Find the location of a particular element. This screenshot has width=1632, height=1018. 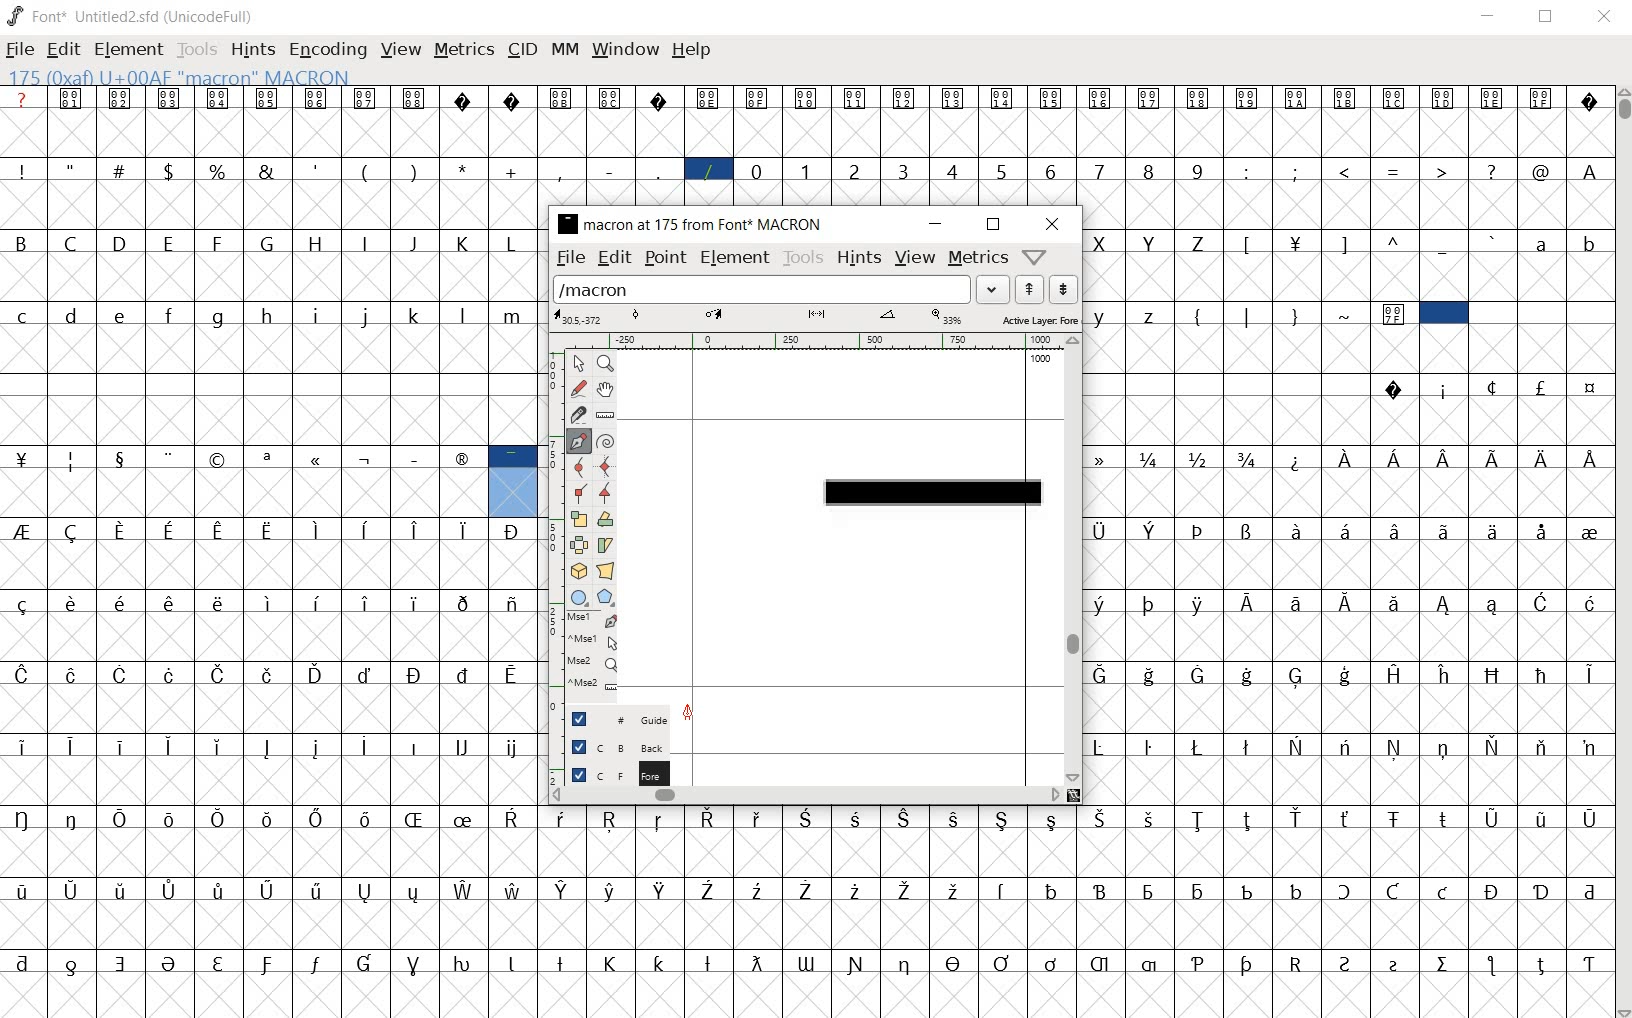

Symbol is located at coordinates (1394, 818).